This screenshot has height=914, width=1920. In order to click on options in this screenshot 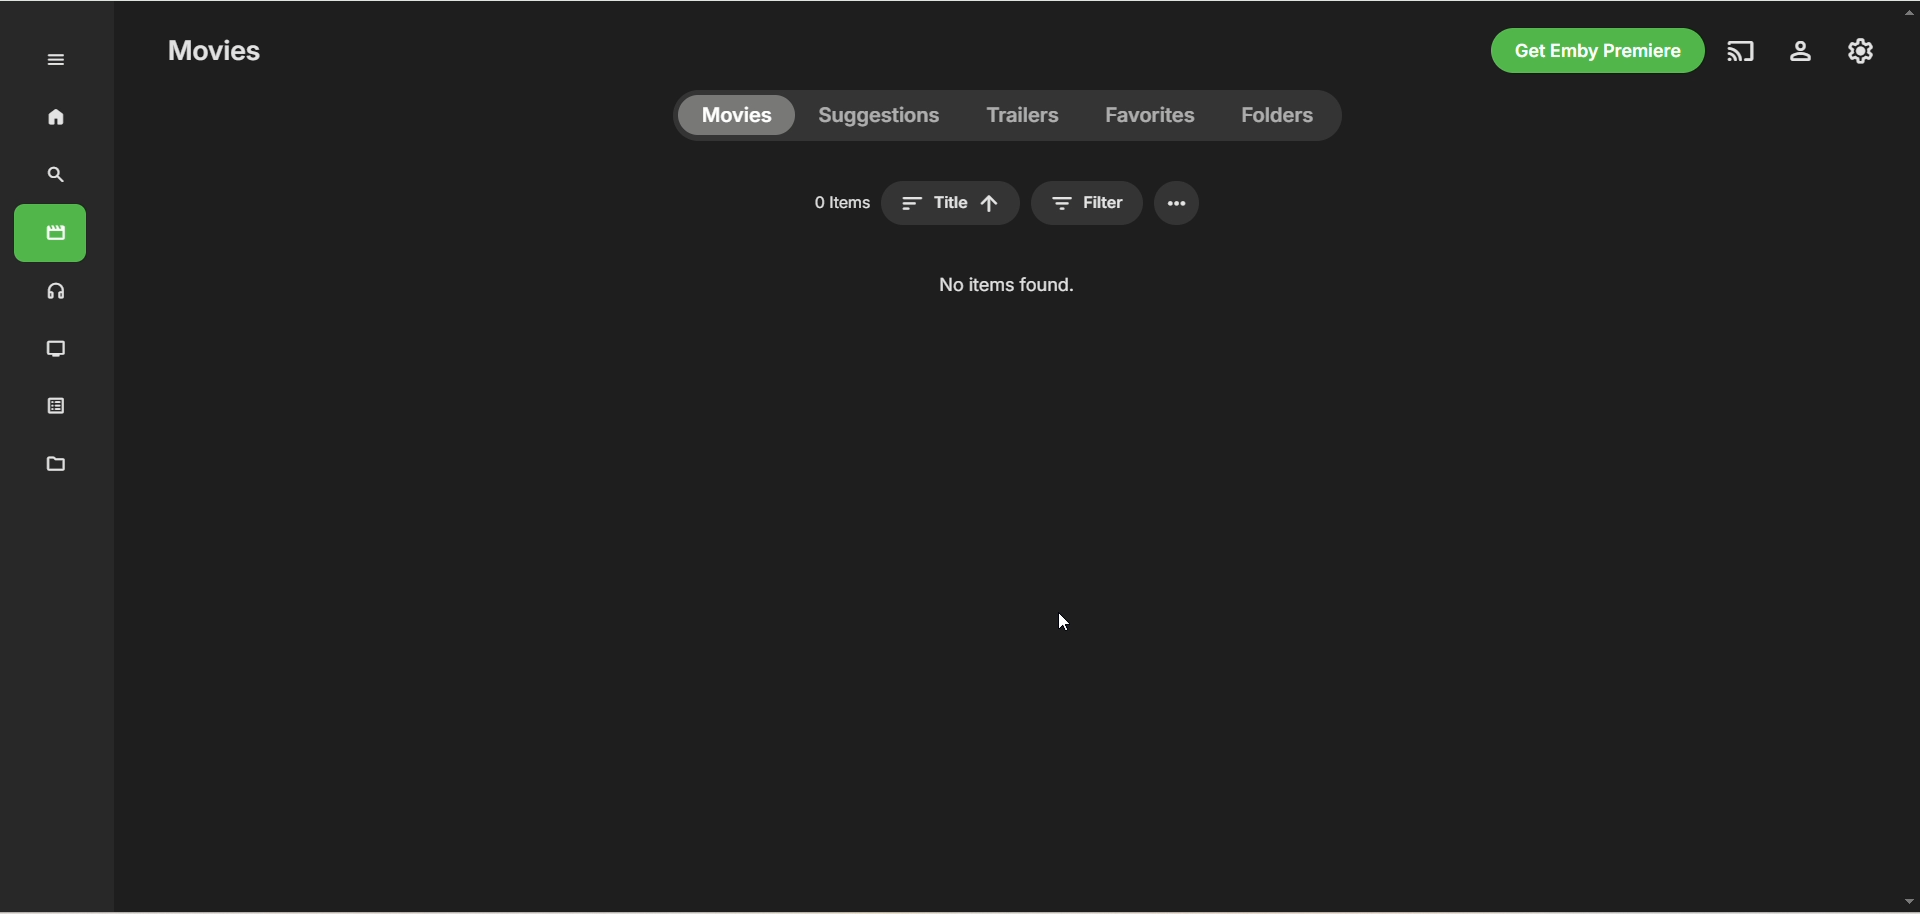, I will do `click(1299, 203)`.